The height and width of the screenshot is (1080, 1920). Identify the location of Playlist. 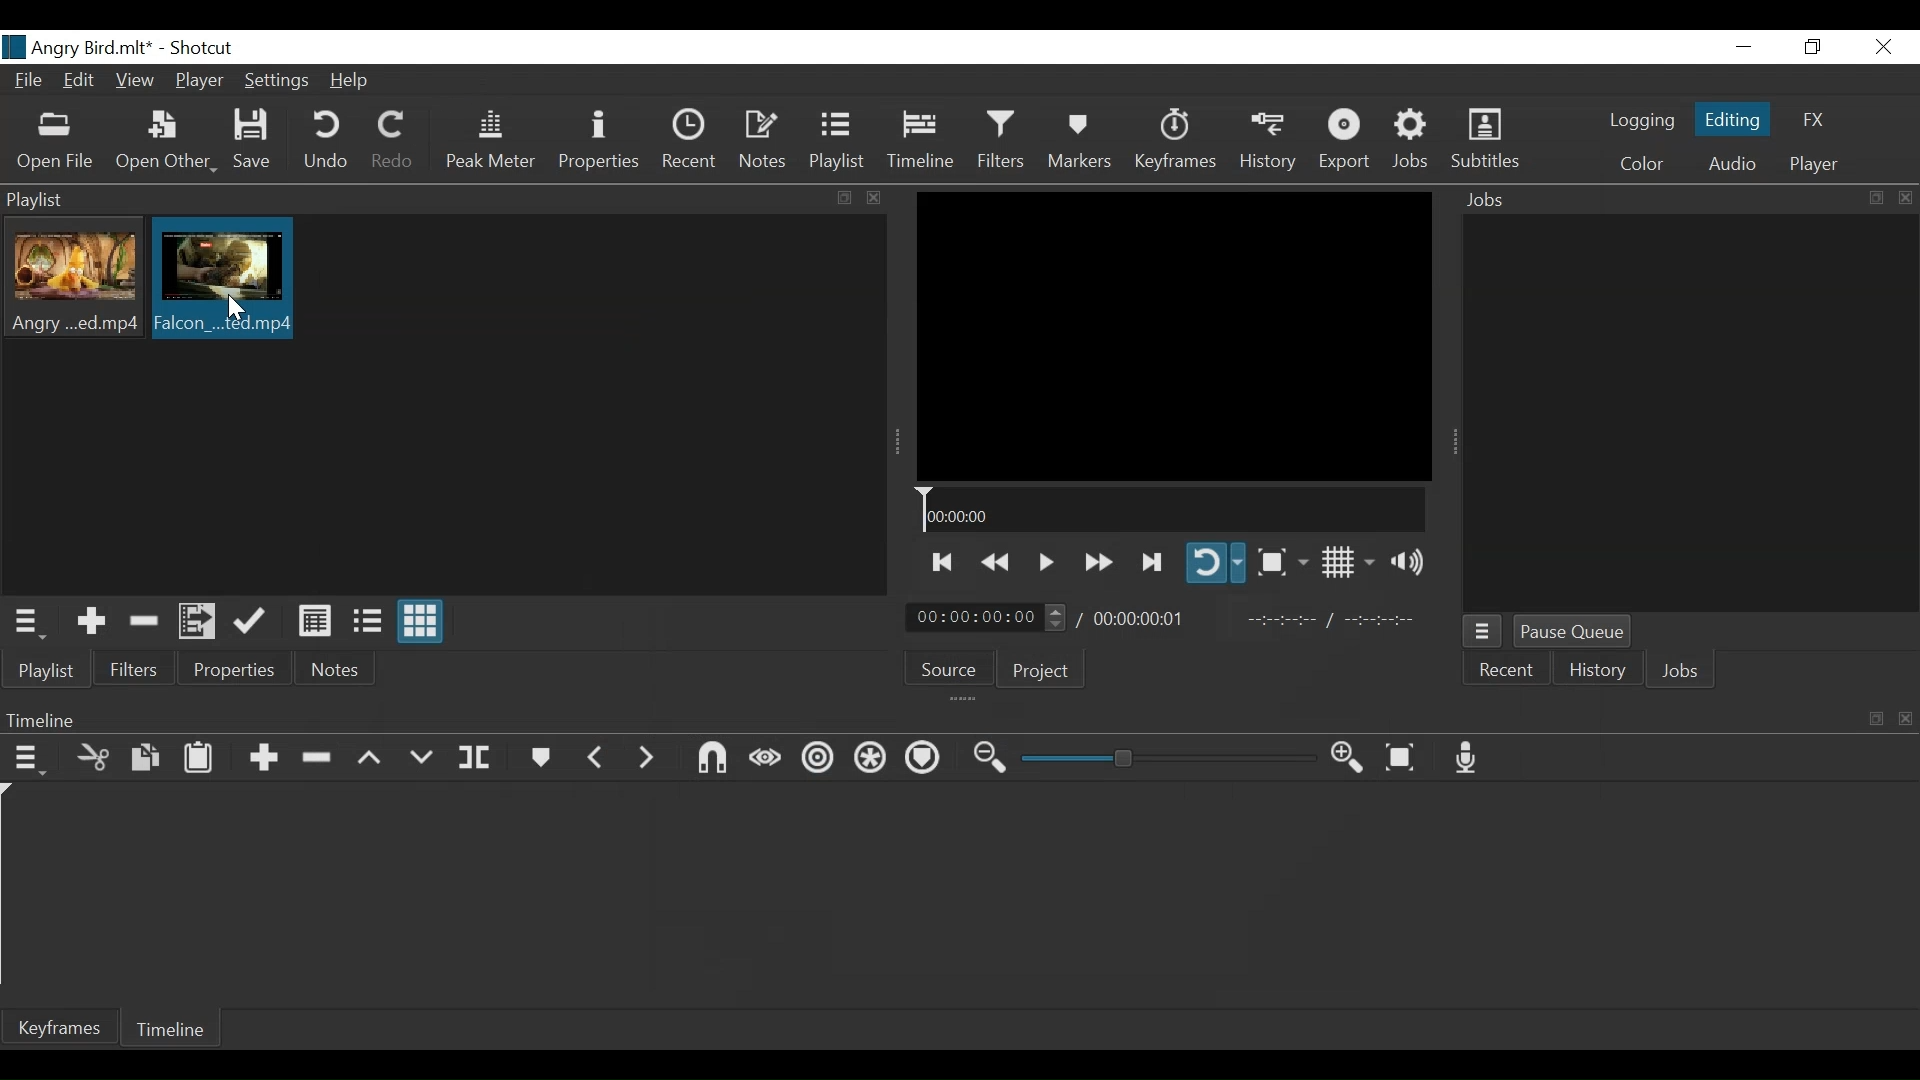
(47, 670).